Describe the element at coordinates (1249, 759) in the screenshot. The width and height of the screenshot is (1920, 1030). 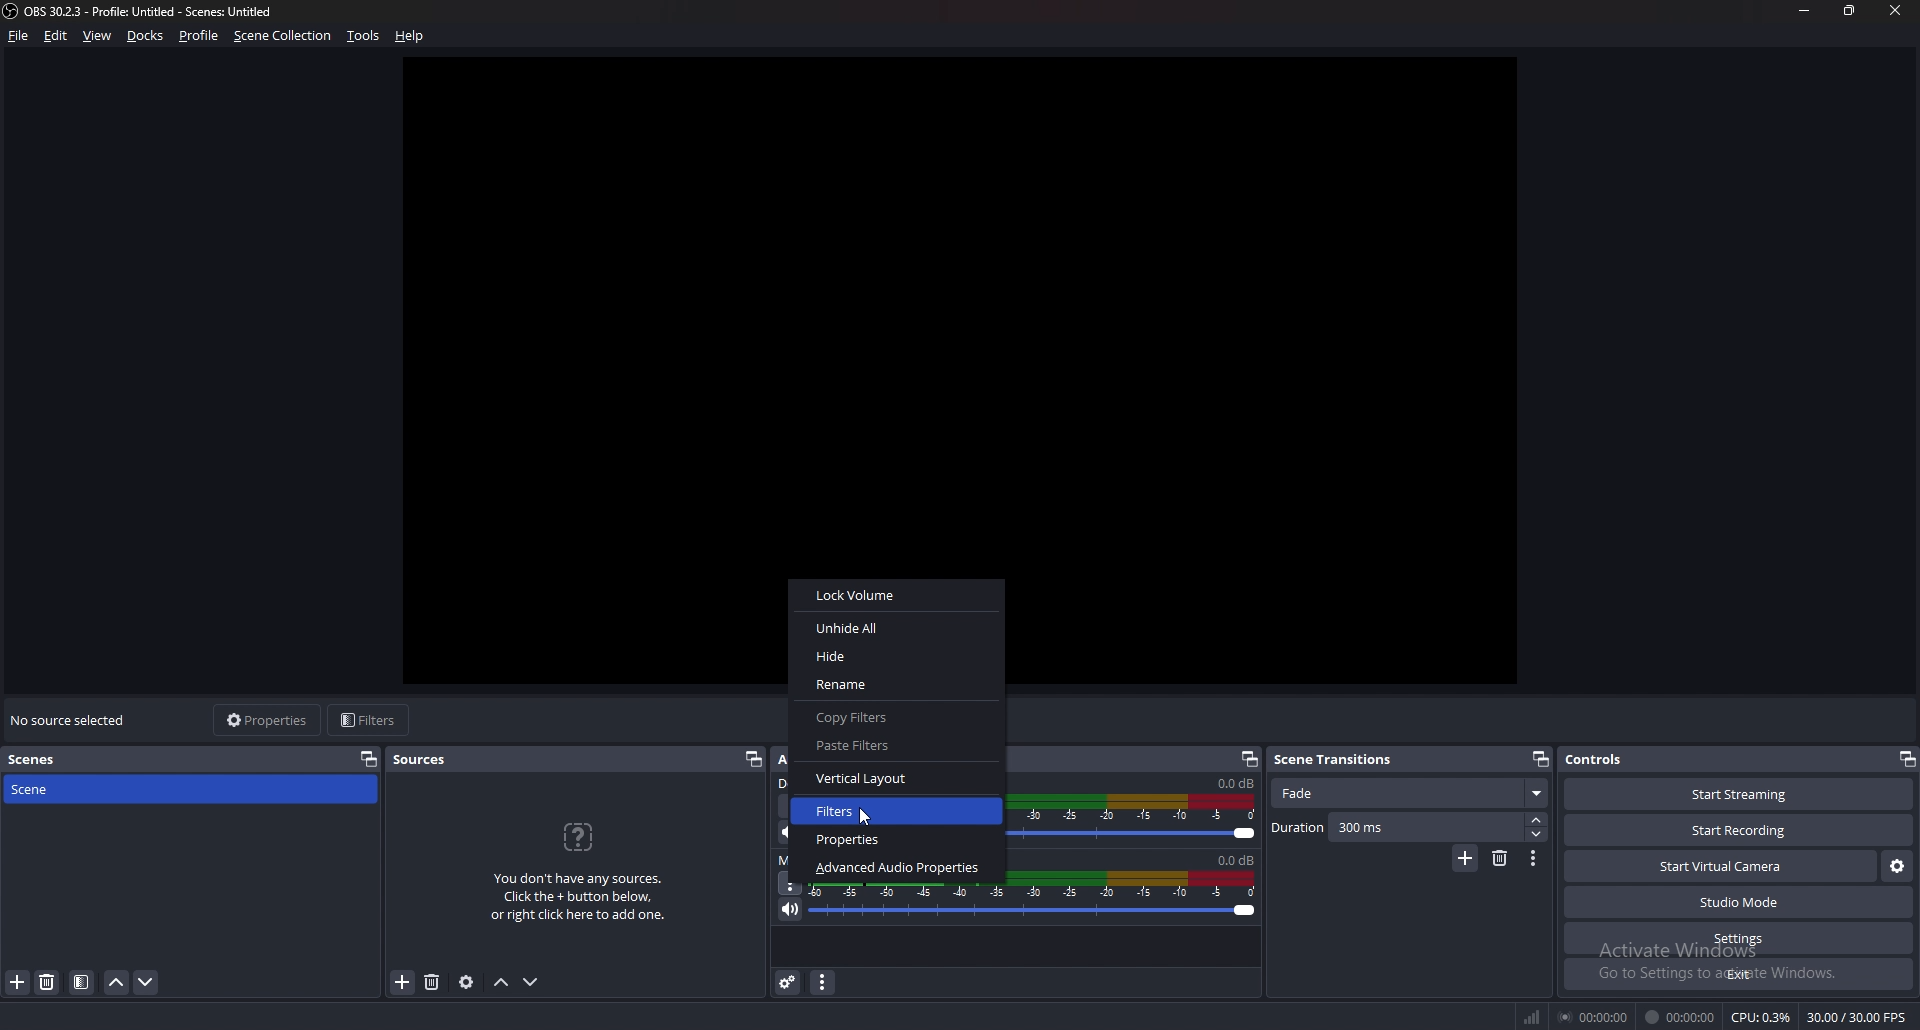
I see `pop out` at that location.